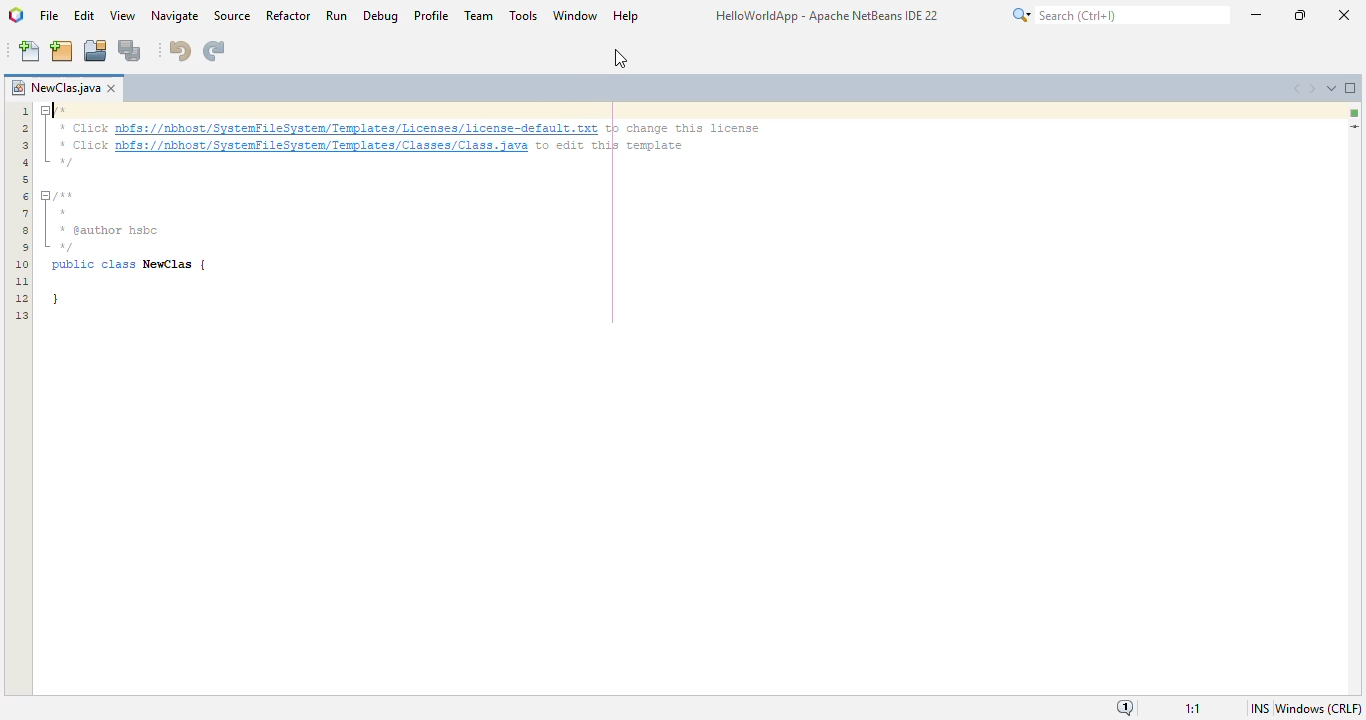 The width and height of the screenshot is (1366, 720). I want to click on save all, so click(130, 50).